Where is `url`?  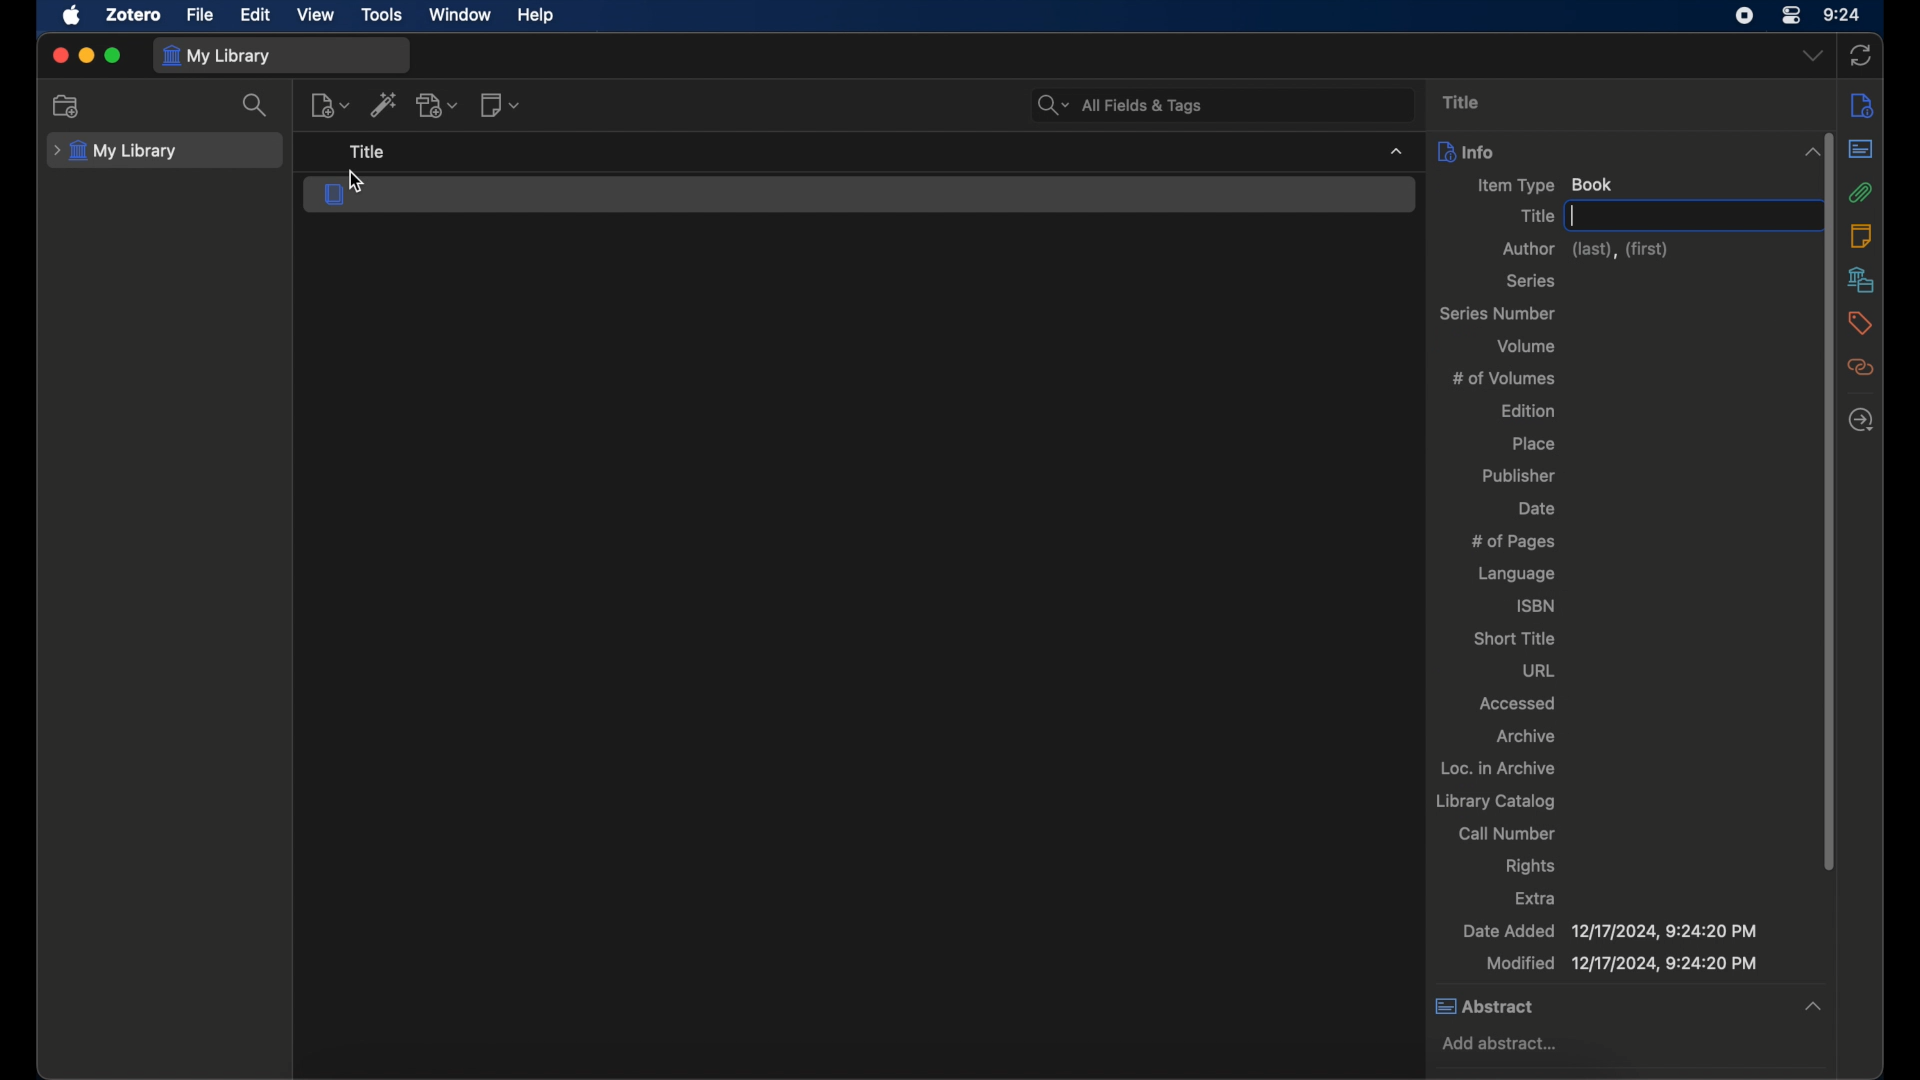 url is located at coordinates (1538, 671).